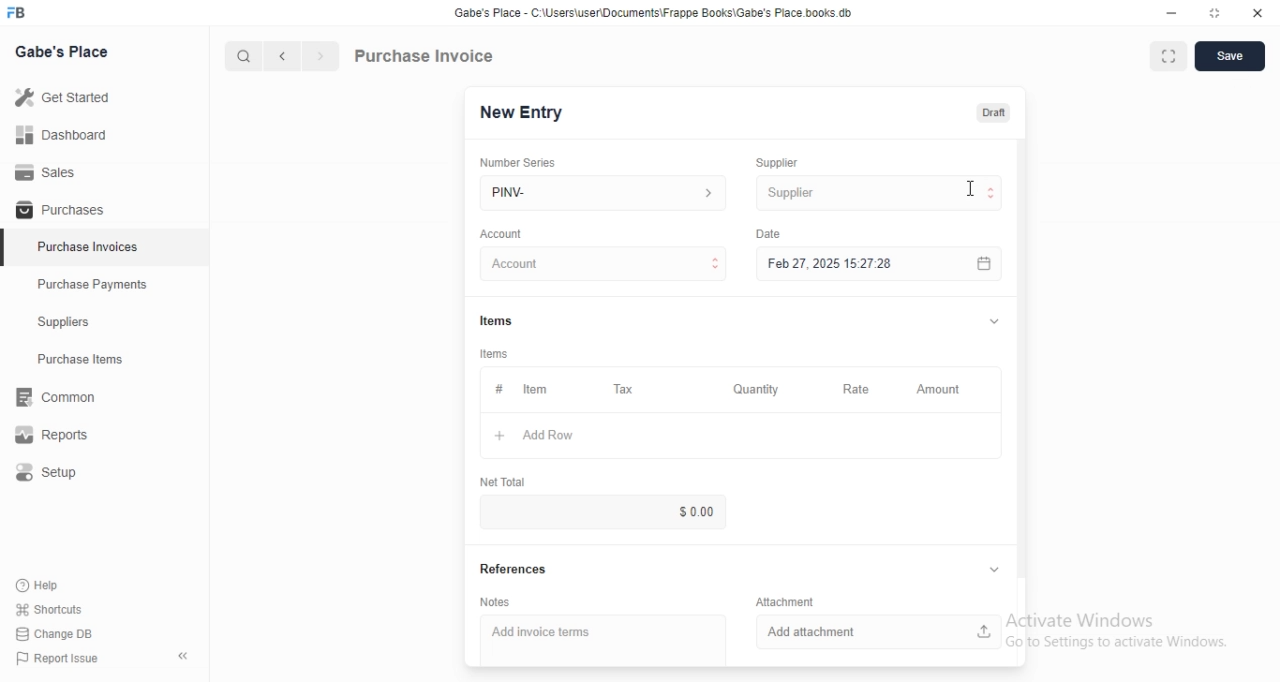 Image resolution: width=1280 pixels, height=682 pixels. I want to click on Supplier, so click(777, 163).